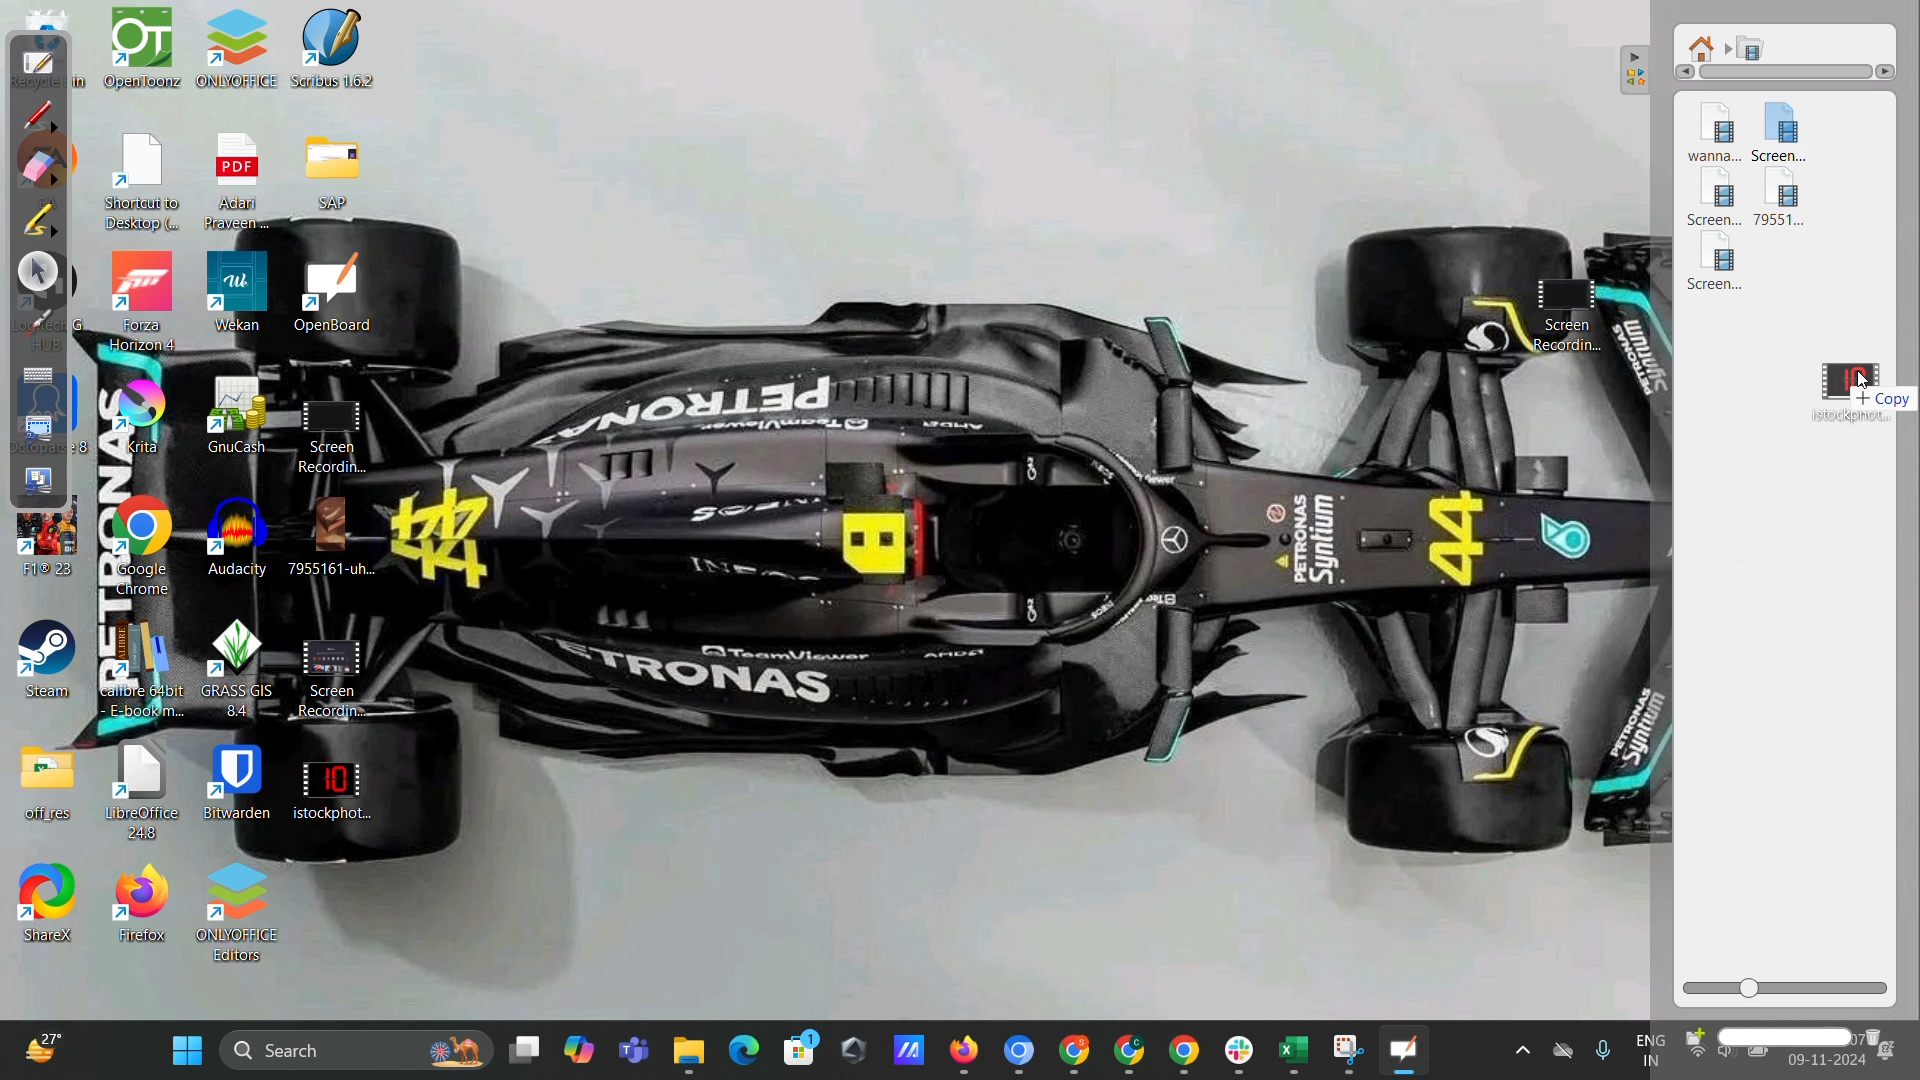  I want to click on minimized google chrome, so click(1129, 1050).